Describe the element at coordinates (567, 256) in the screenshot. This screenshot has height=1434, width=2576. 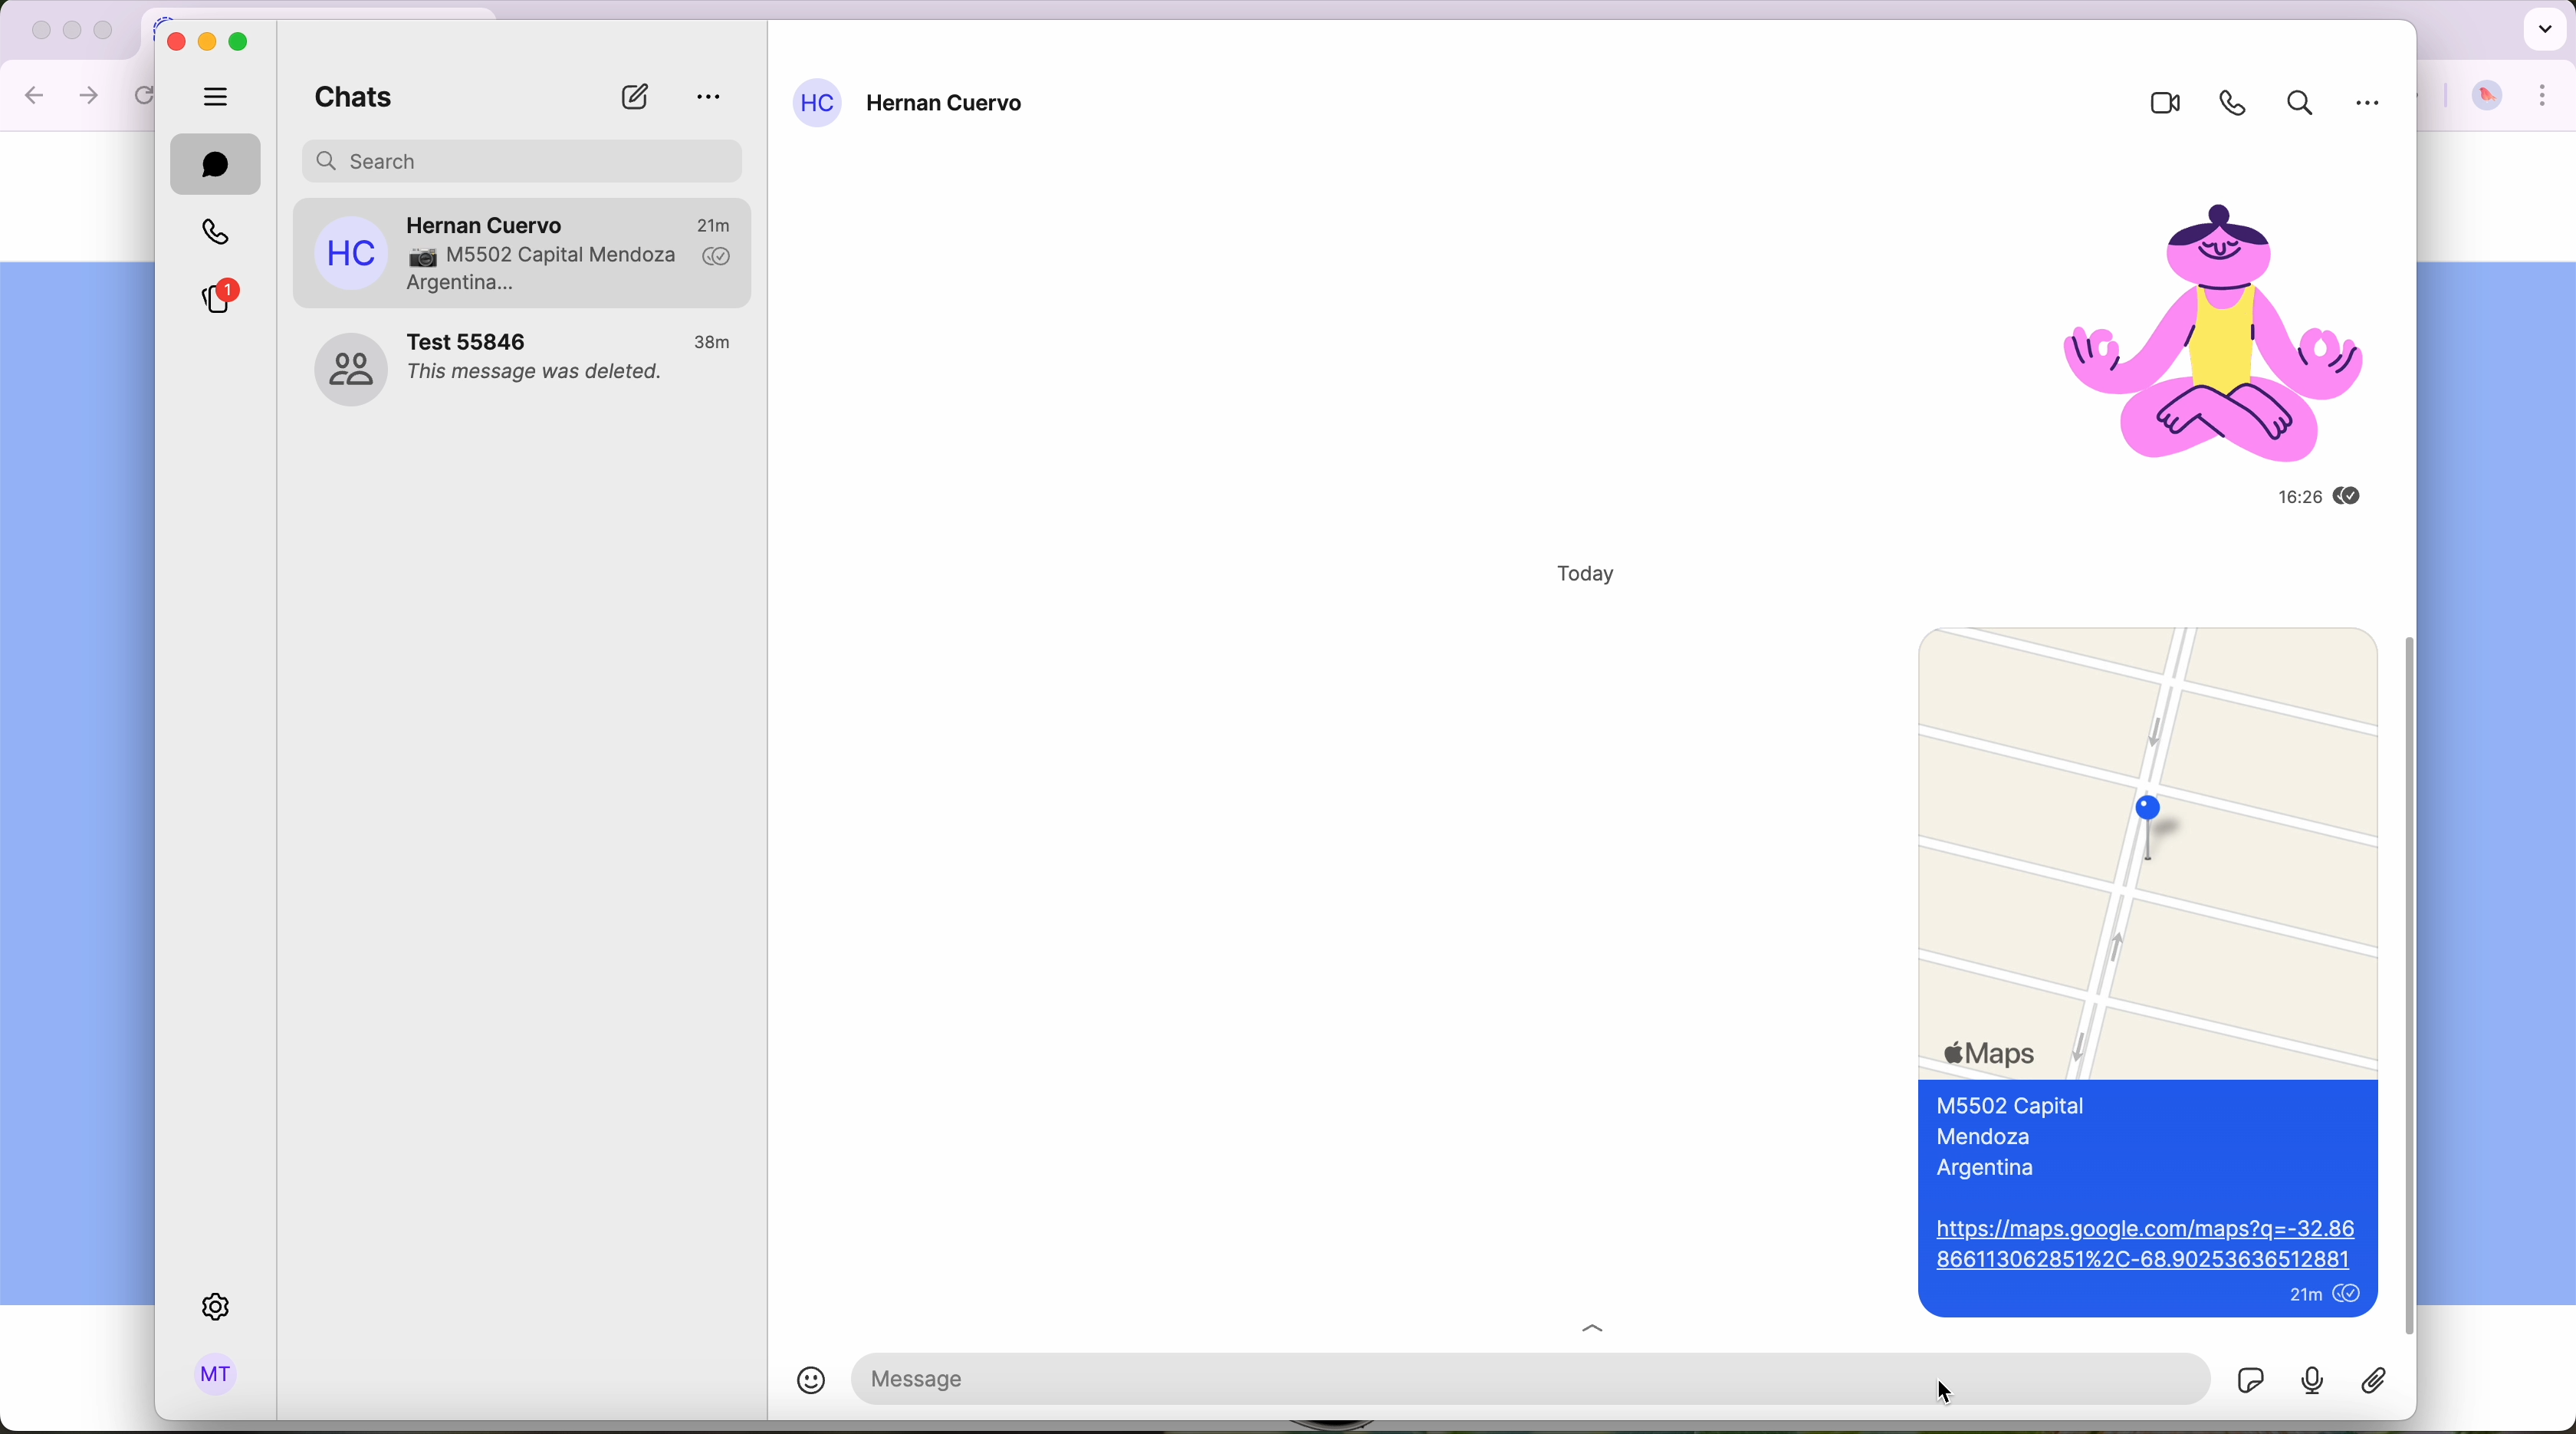
I see `M5502 Capital Mendoza` at that location.